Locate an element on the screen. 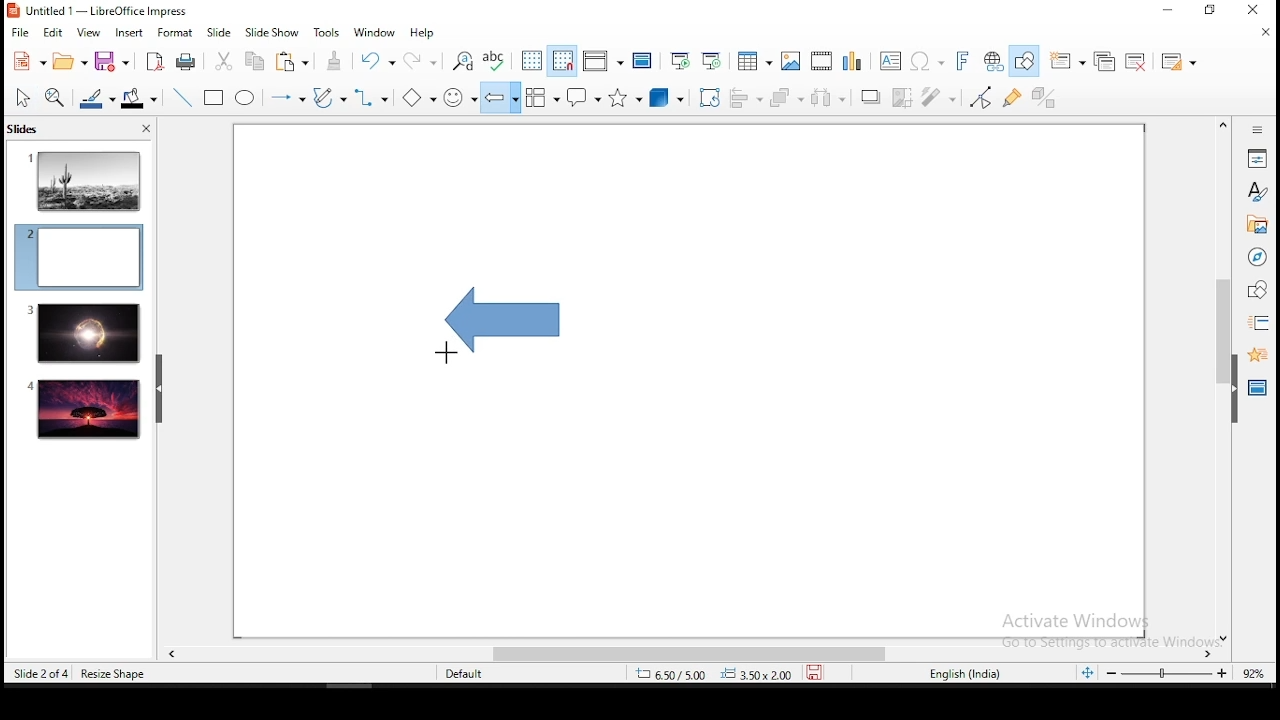  find and replace is located at coordinates (462, 59).